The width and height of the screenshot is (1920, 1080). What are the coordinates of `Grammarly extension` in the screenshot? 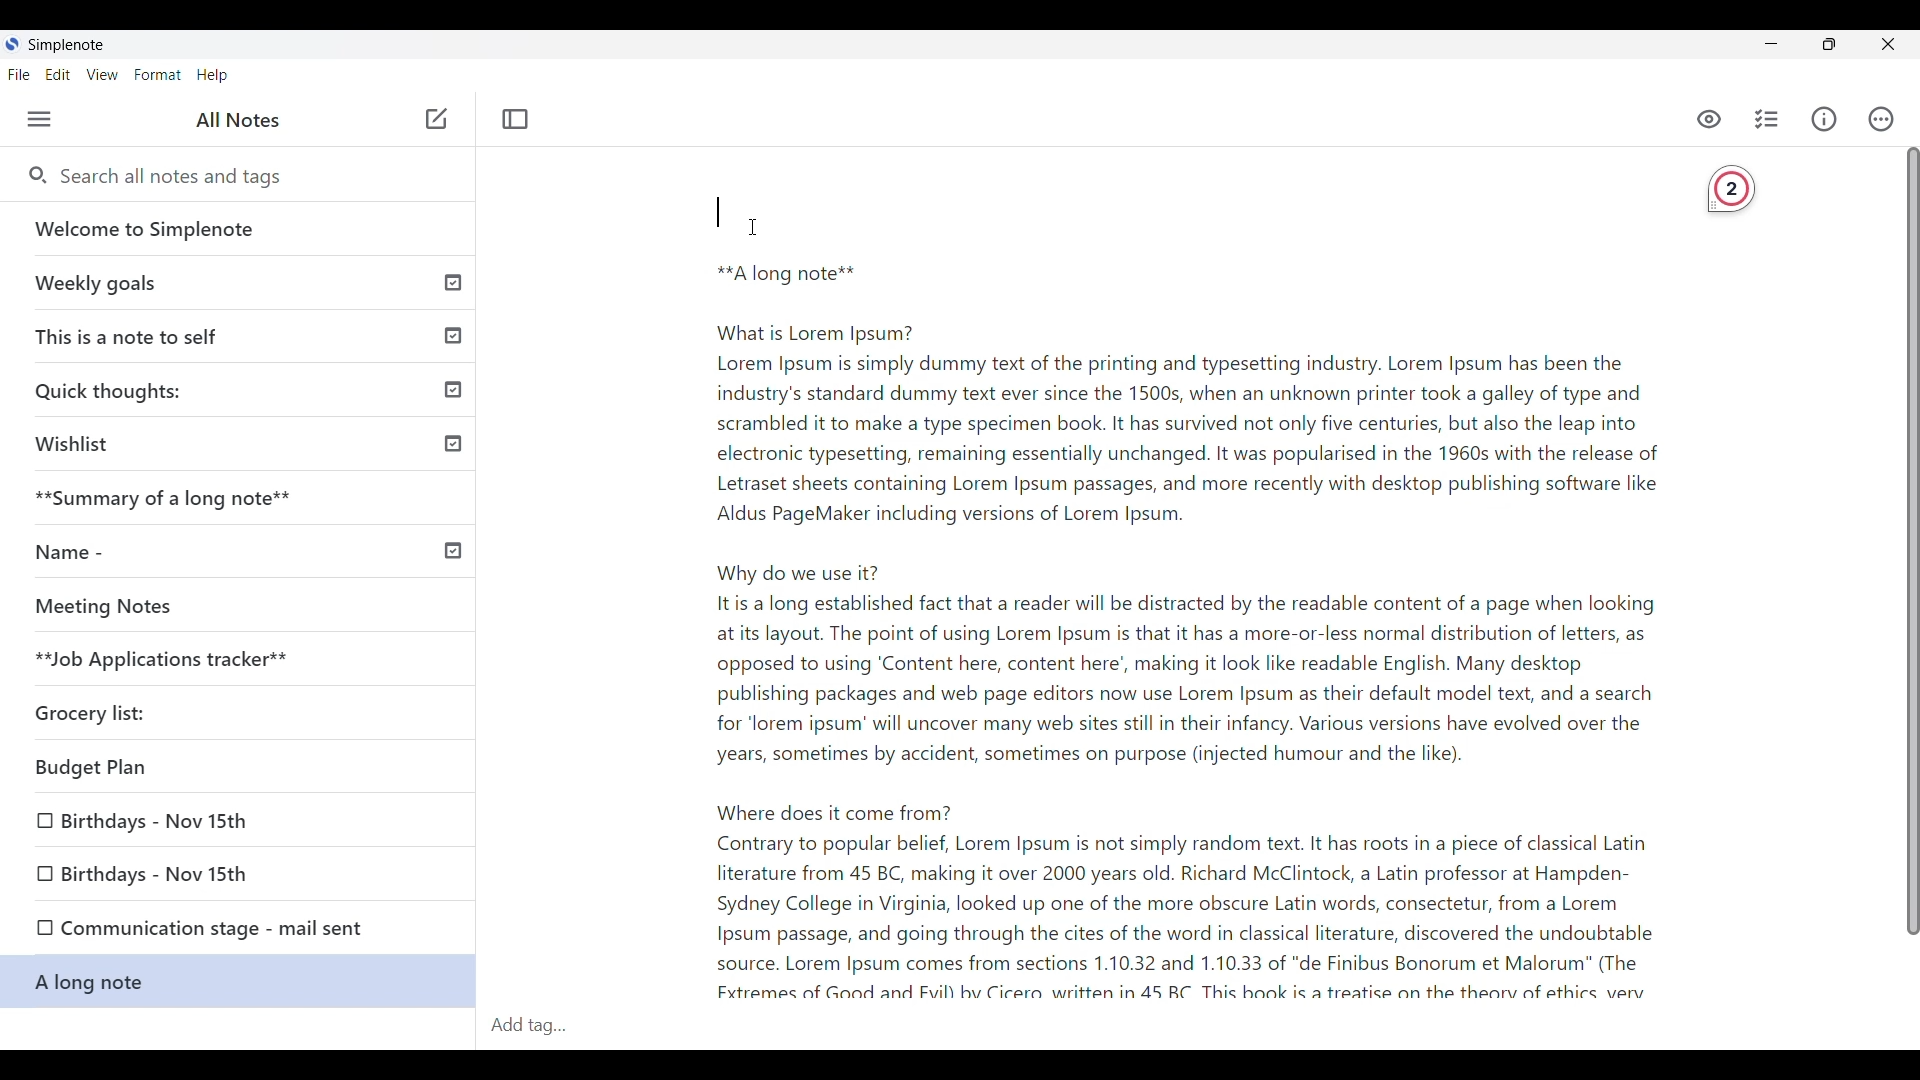 It's located at (1732, 191).